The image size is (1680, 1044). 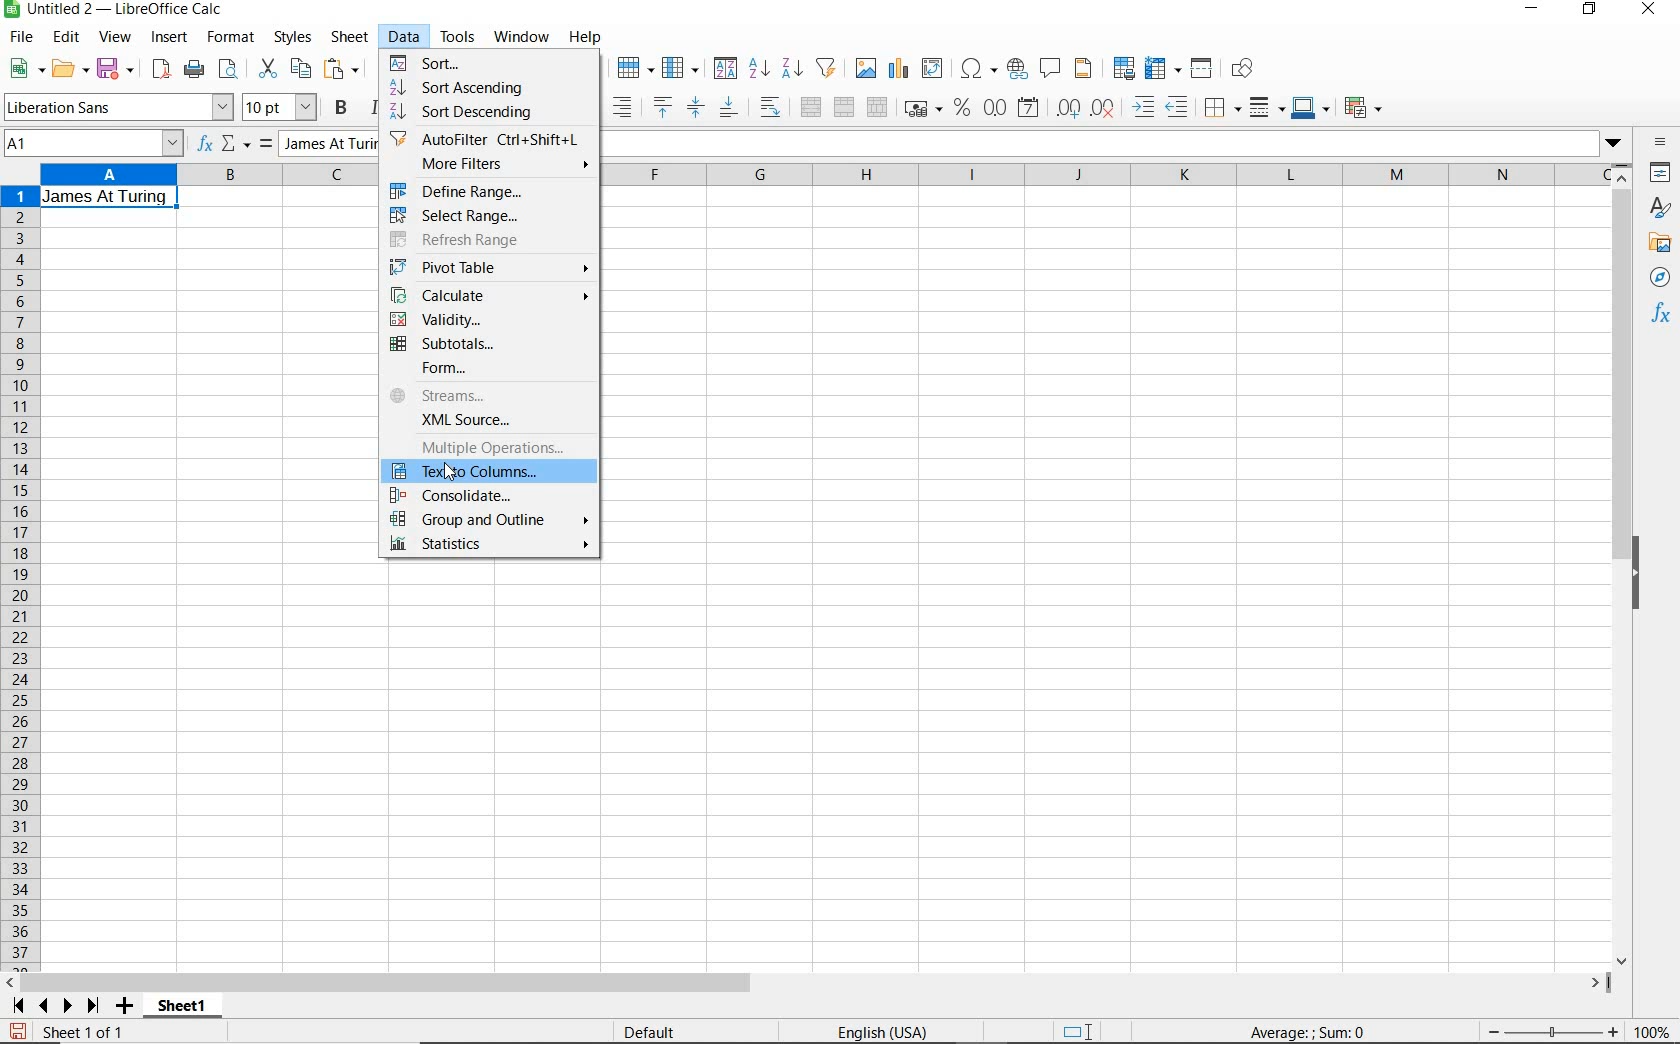 I want to click on consolidate, so click(x=484, y=498).